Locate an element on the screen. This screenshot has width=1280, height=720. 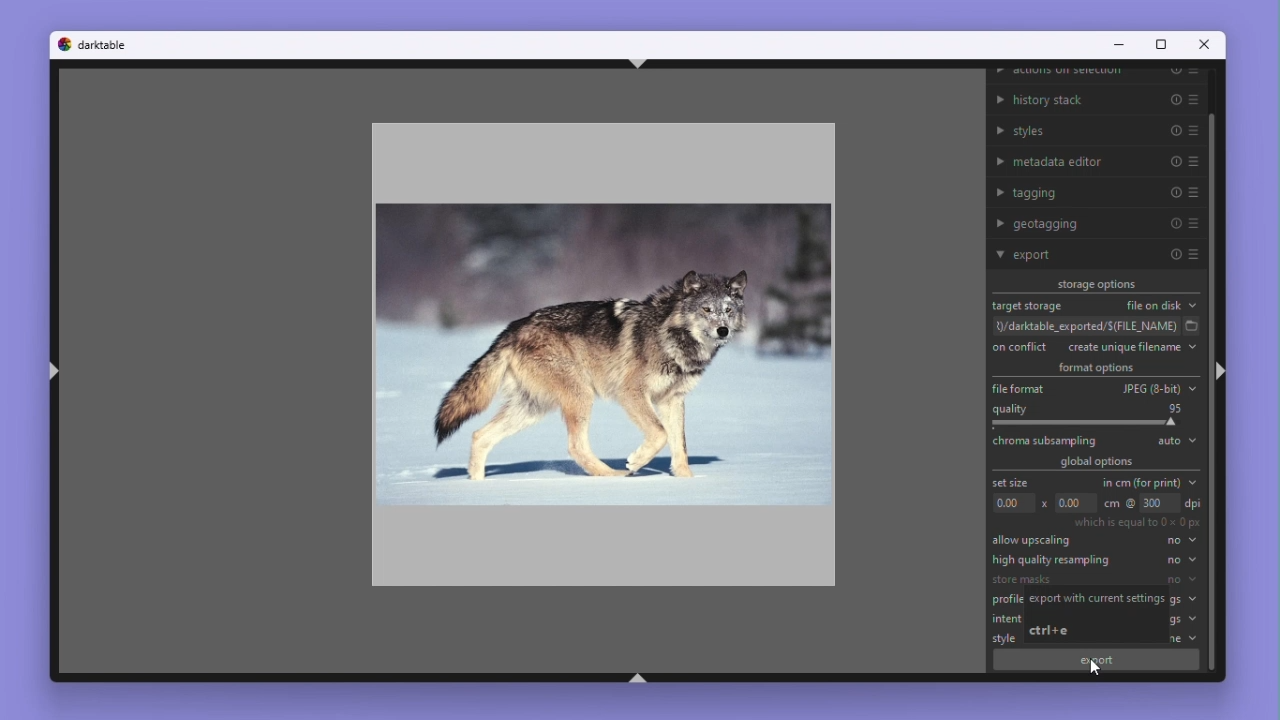
JPEG is located at coordinates (1156, 389).